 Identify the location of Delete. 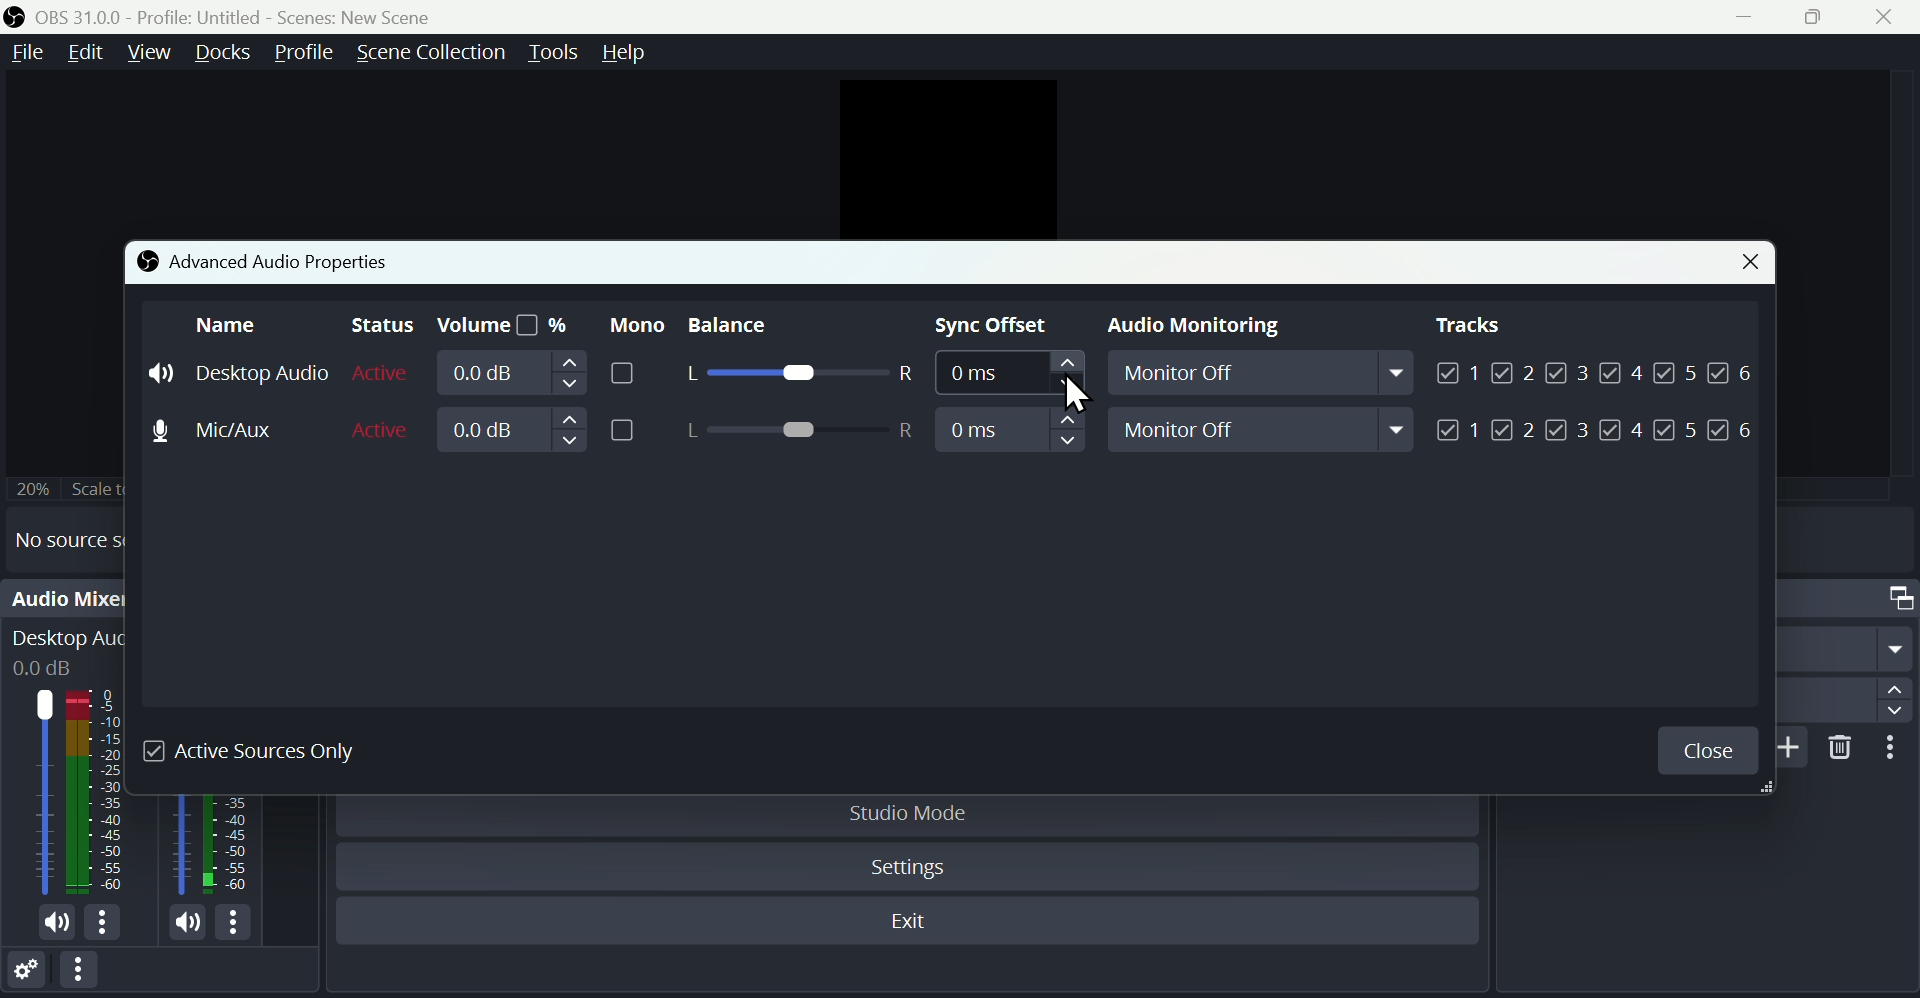
(1843, 747).